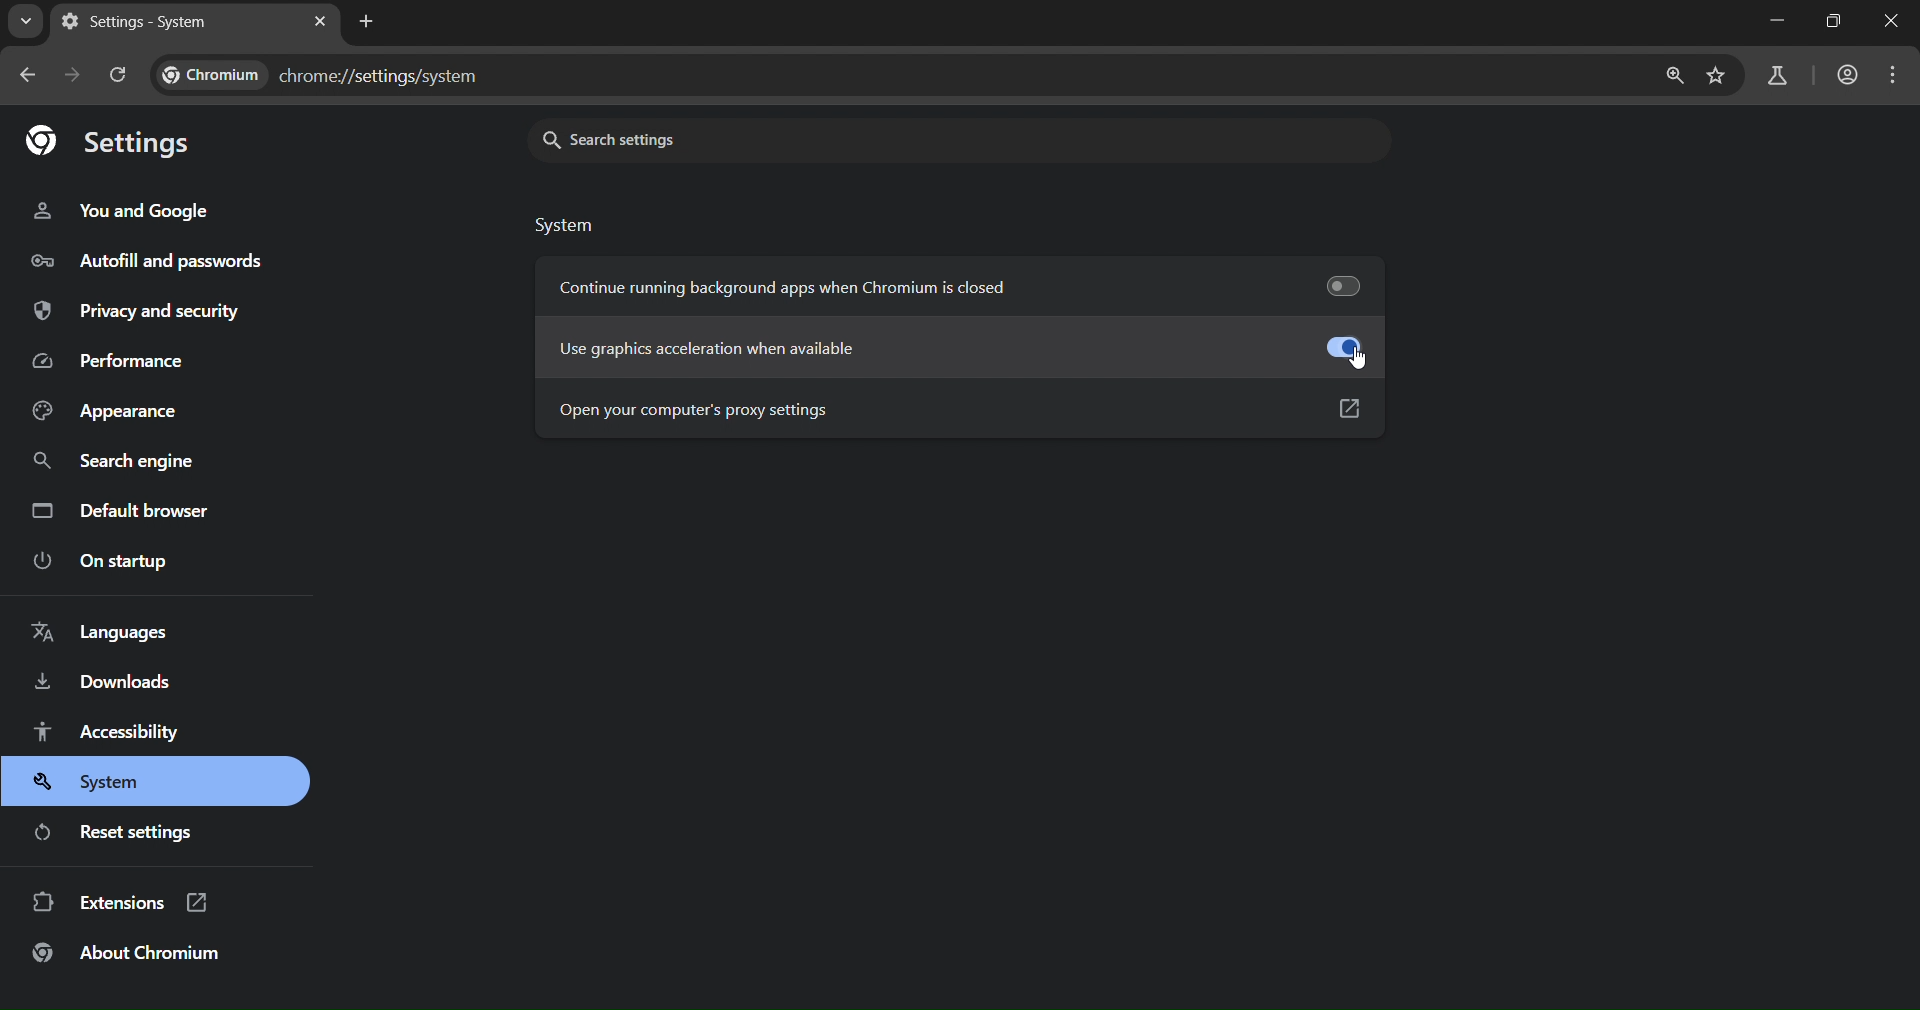 This screenshot has height=1010, width=1920. Describe the element at coordinates (96, 780) in the screenshot. I see `system` at that location.